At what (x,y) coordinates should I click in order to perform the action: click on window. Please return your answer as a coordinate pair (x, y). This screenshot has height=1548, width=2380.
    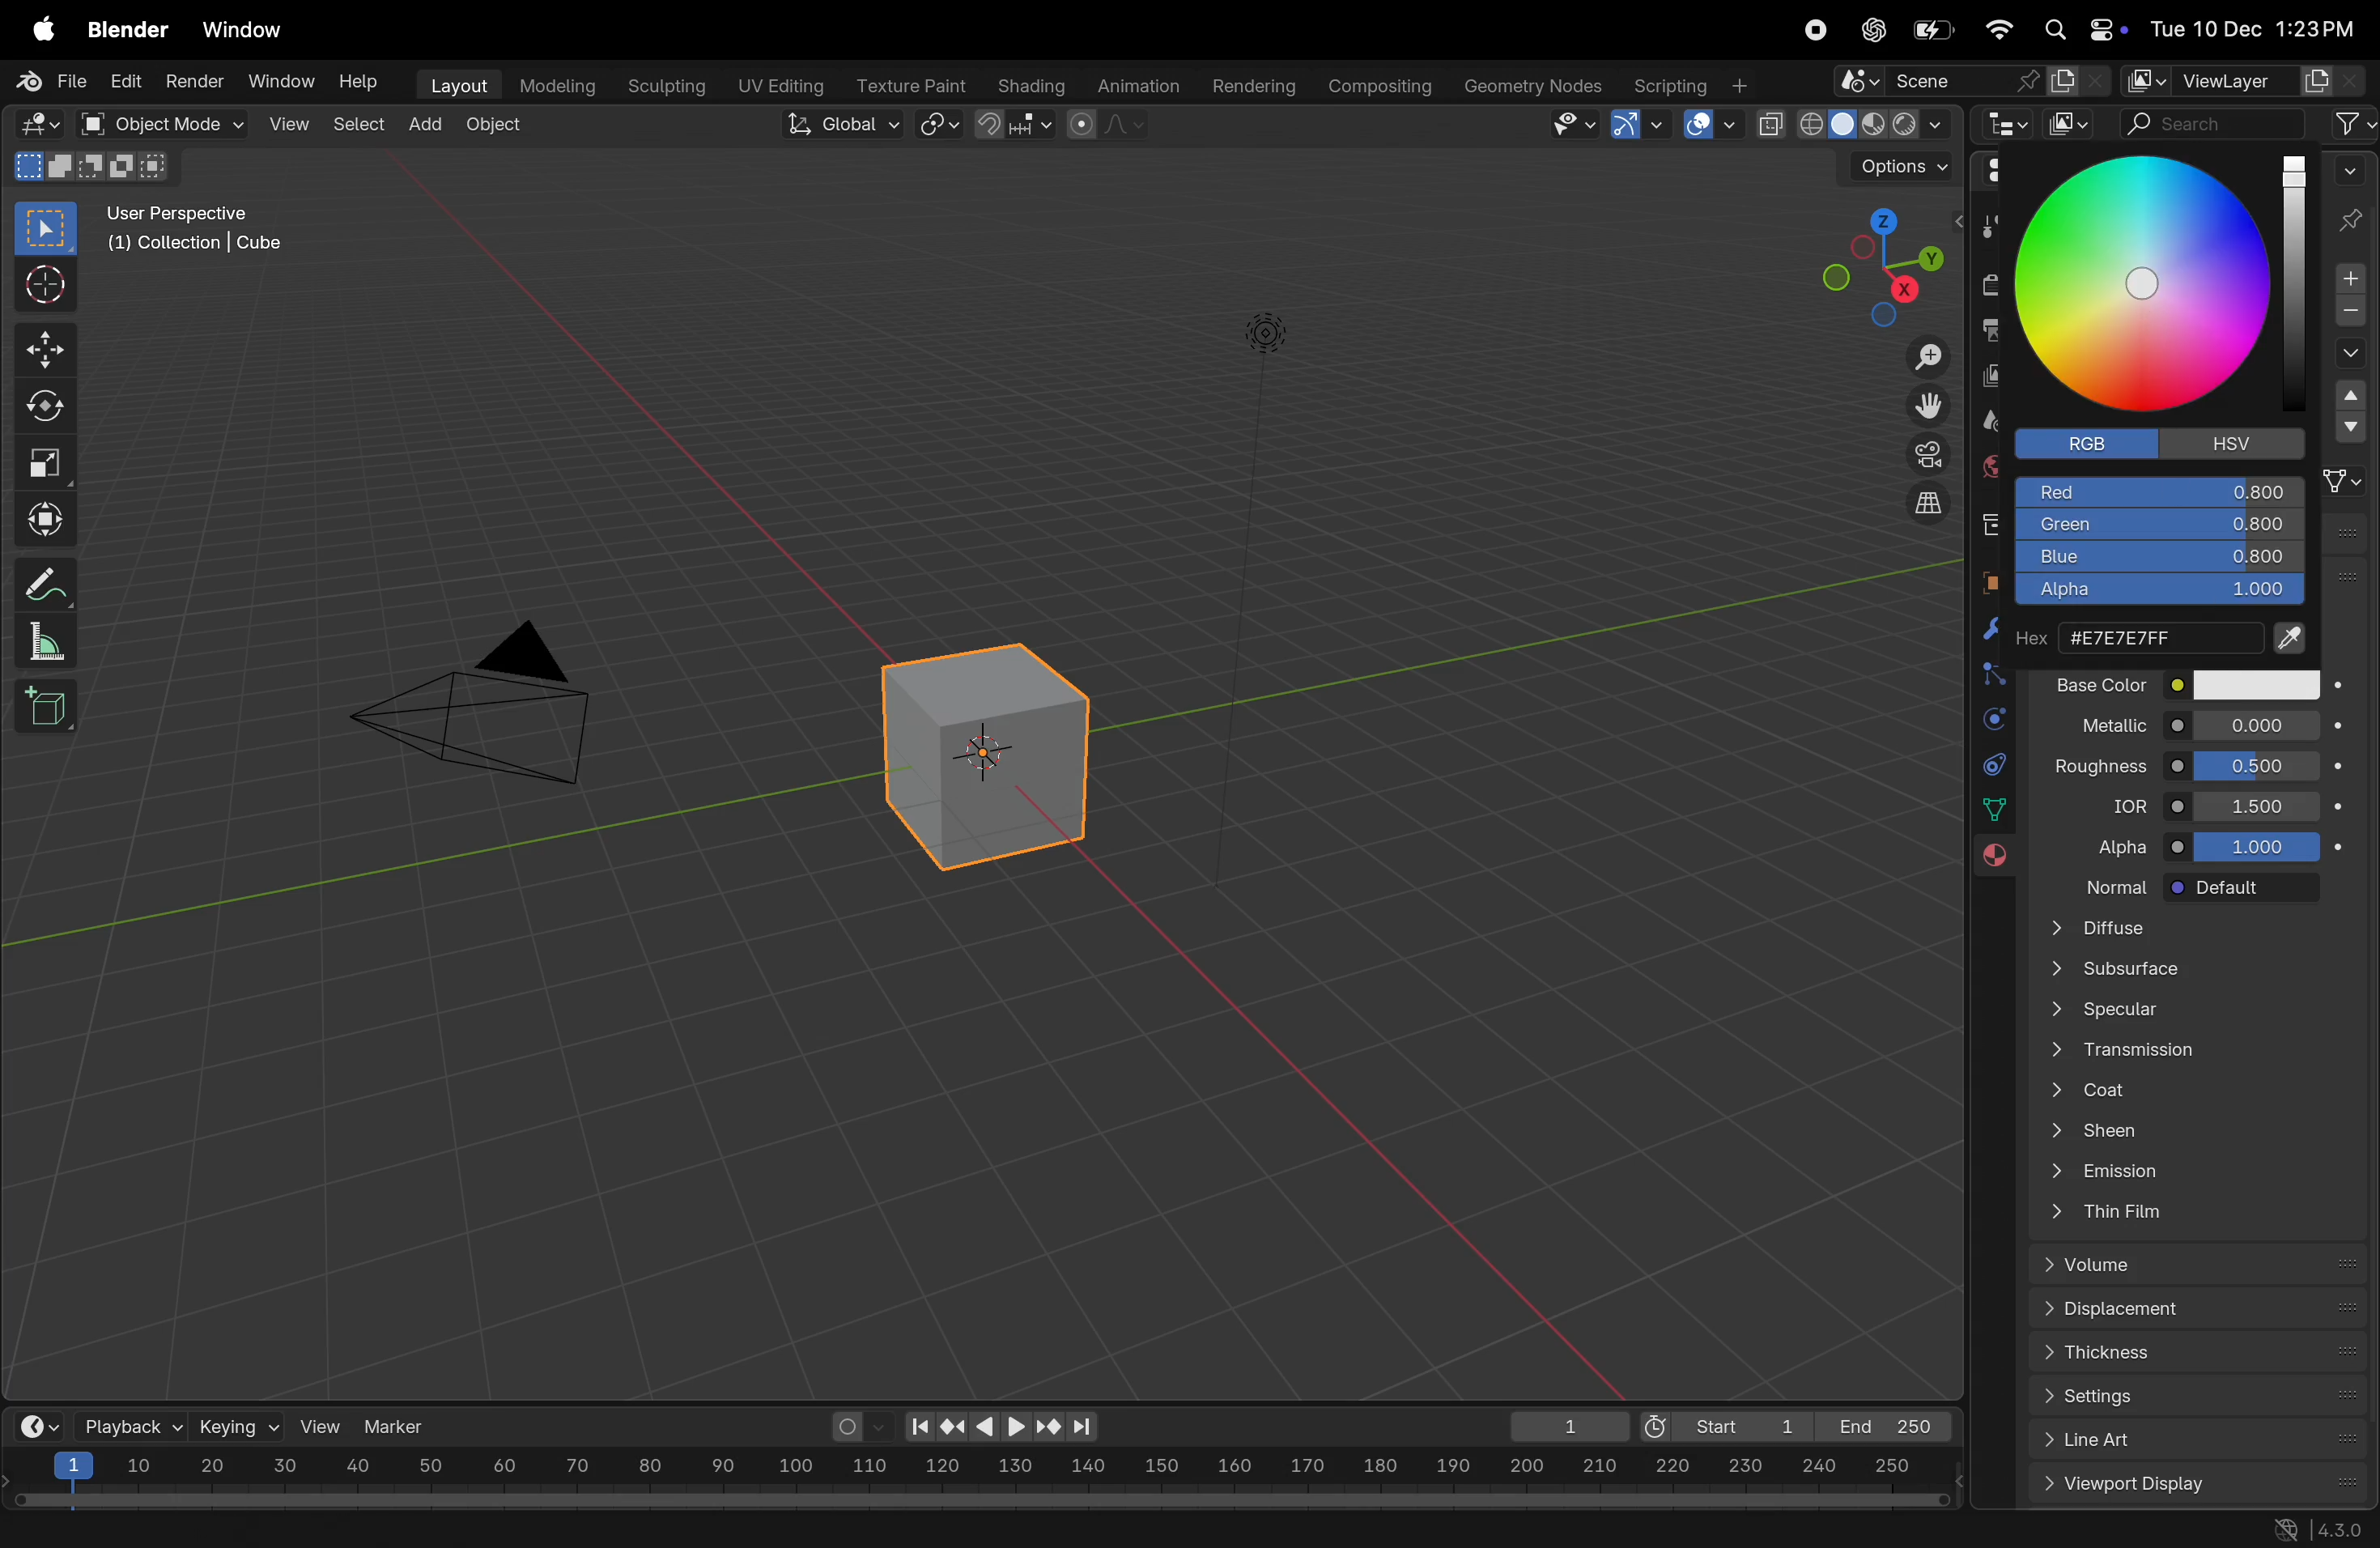
    Looking at the image, I should click on (249, 31).